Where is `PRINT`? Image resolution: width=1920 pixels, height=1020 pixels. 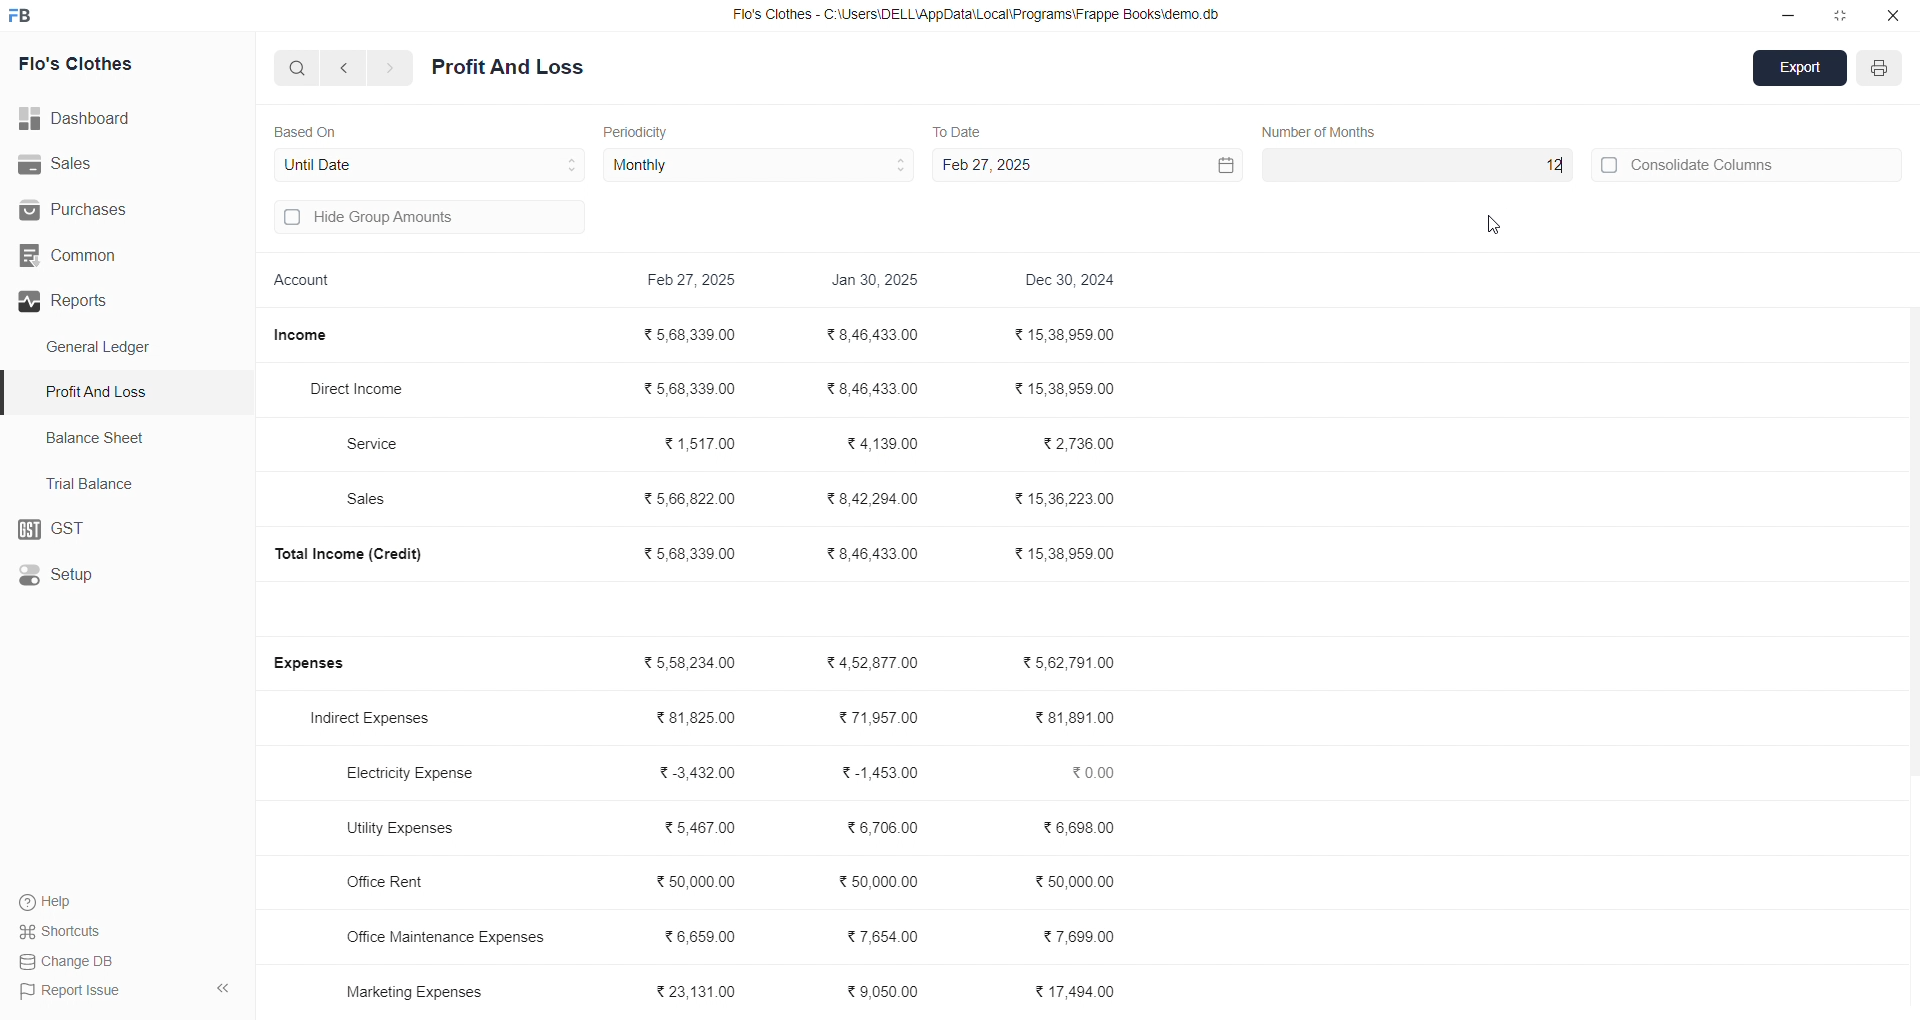 PRINT is located at coordinates (1880, 71).